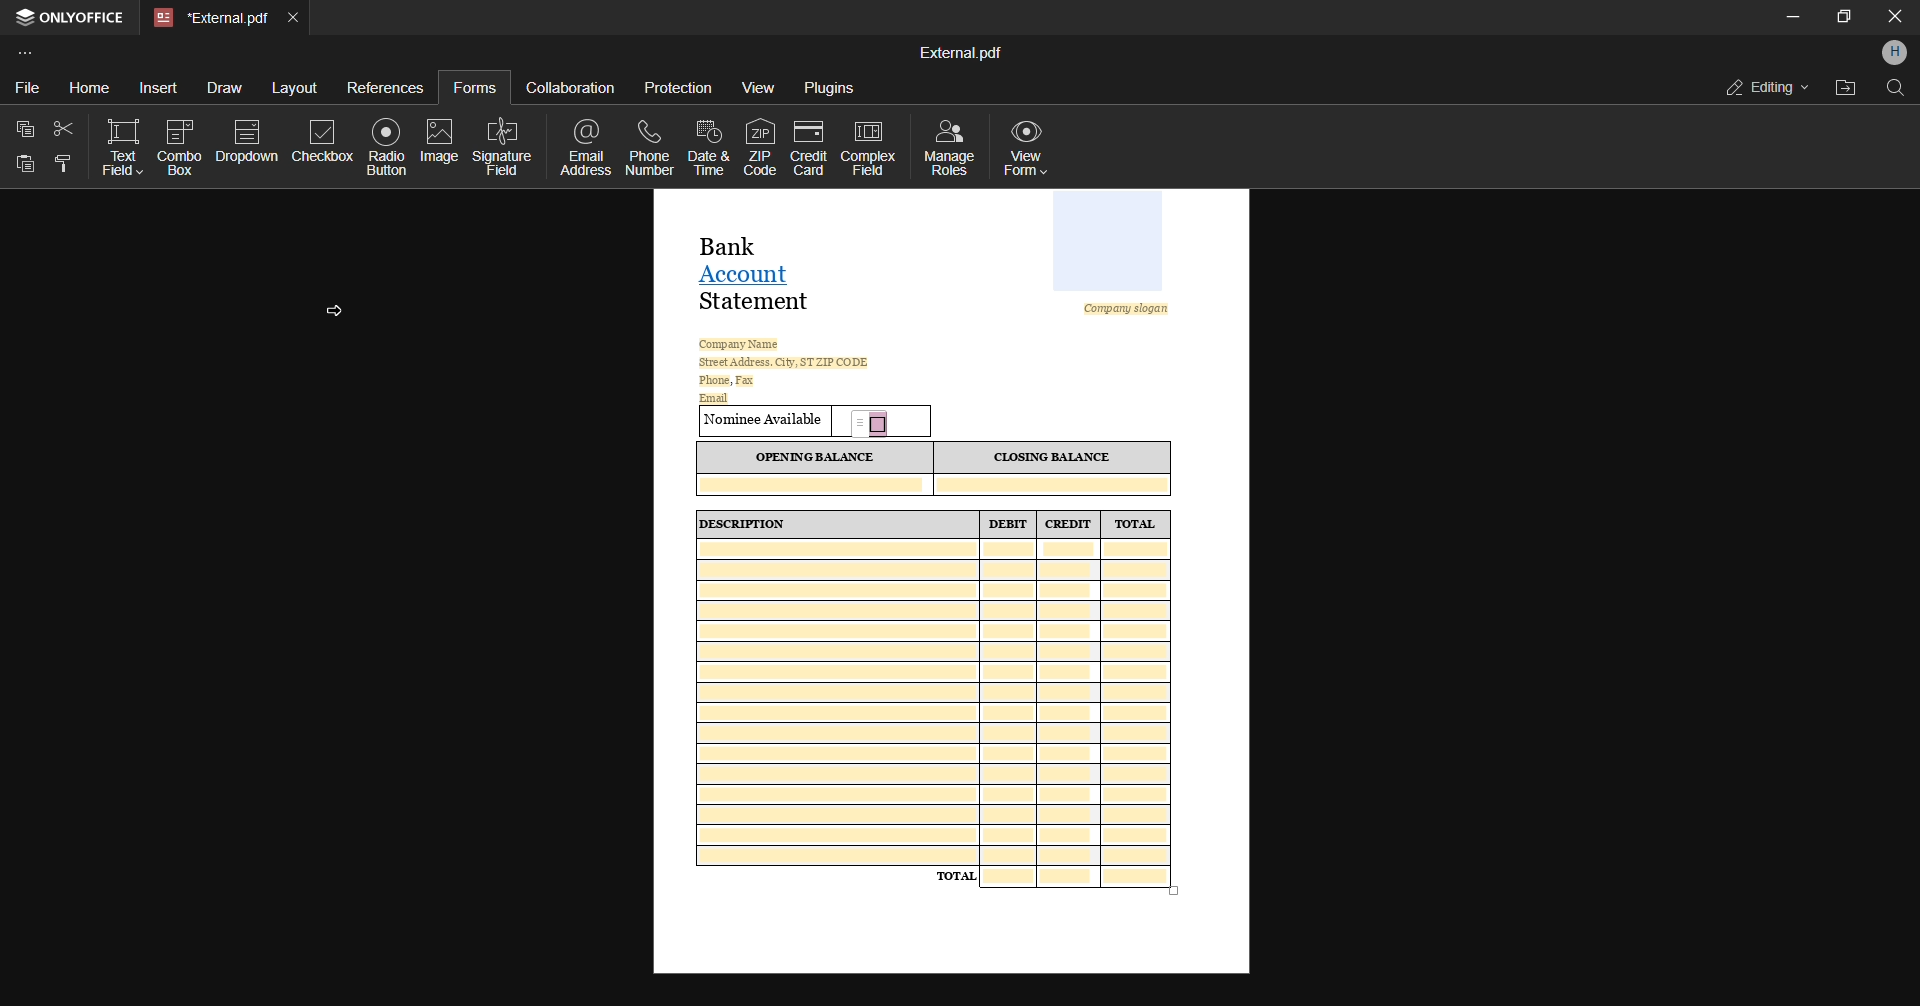 This screenshot has height=1006, width=1920. Describe the element at coordinates (1895, 53) in the screenshot. I see `profle` at that location.